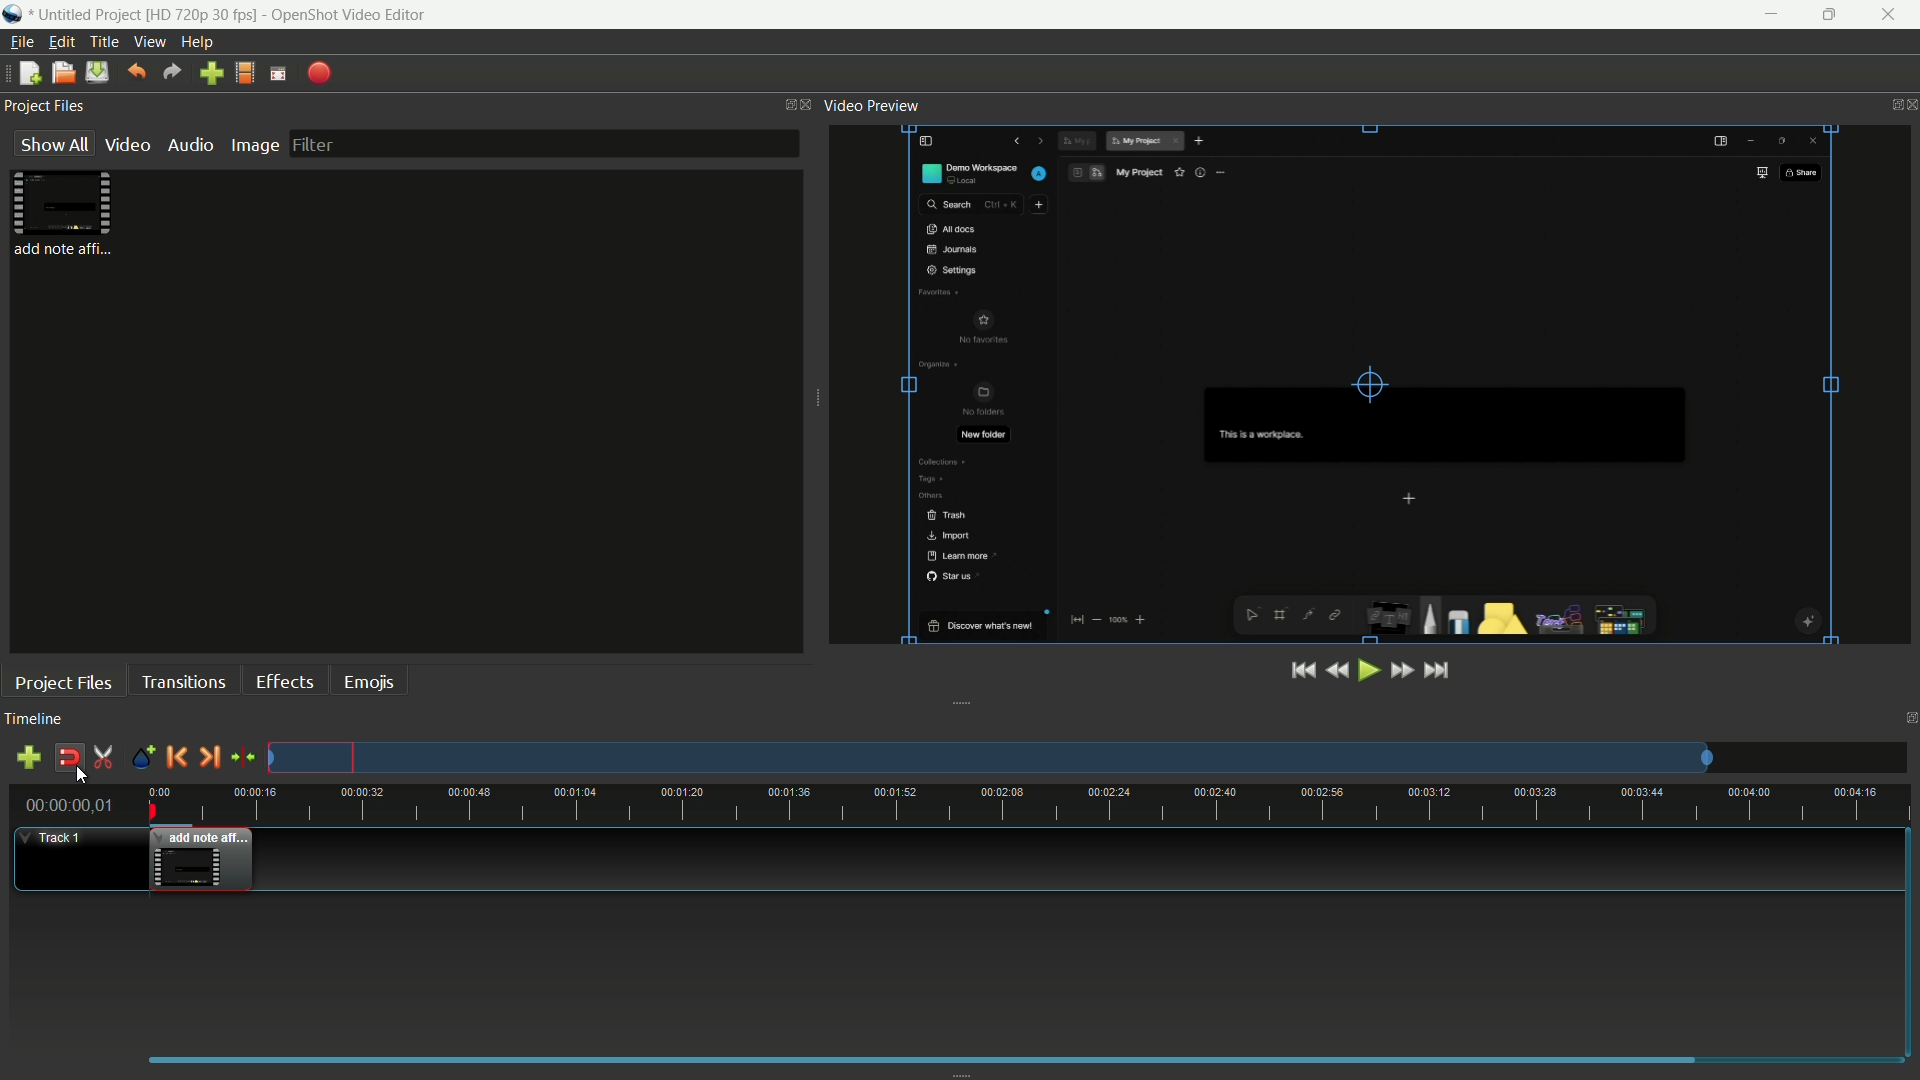 The image size is (1920, 1080). What do you see at coordinates (317, 76) in the screenshot?
I see `export file` at bounding box center [317, 76].